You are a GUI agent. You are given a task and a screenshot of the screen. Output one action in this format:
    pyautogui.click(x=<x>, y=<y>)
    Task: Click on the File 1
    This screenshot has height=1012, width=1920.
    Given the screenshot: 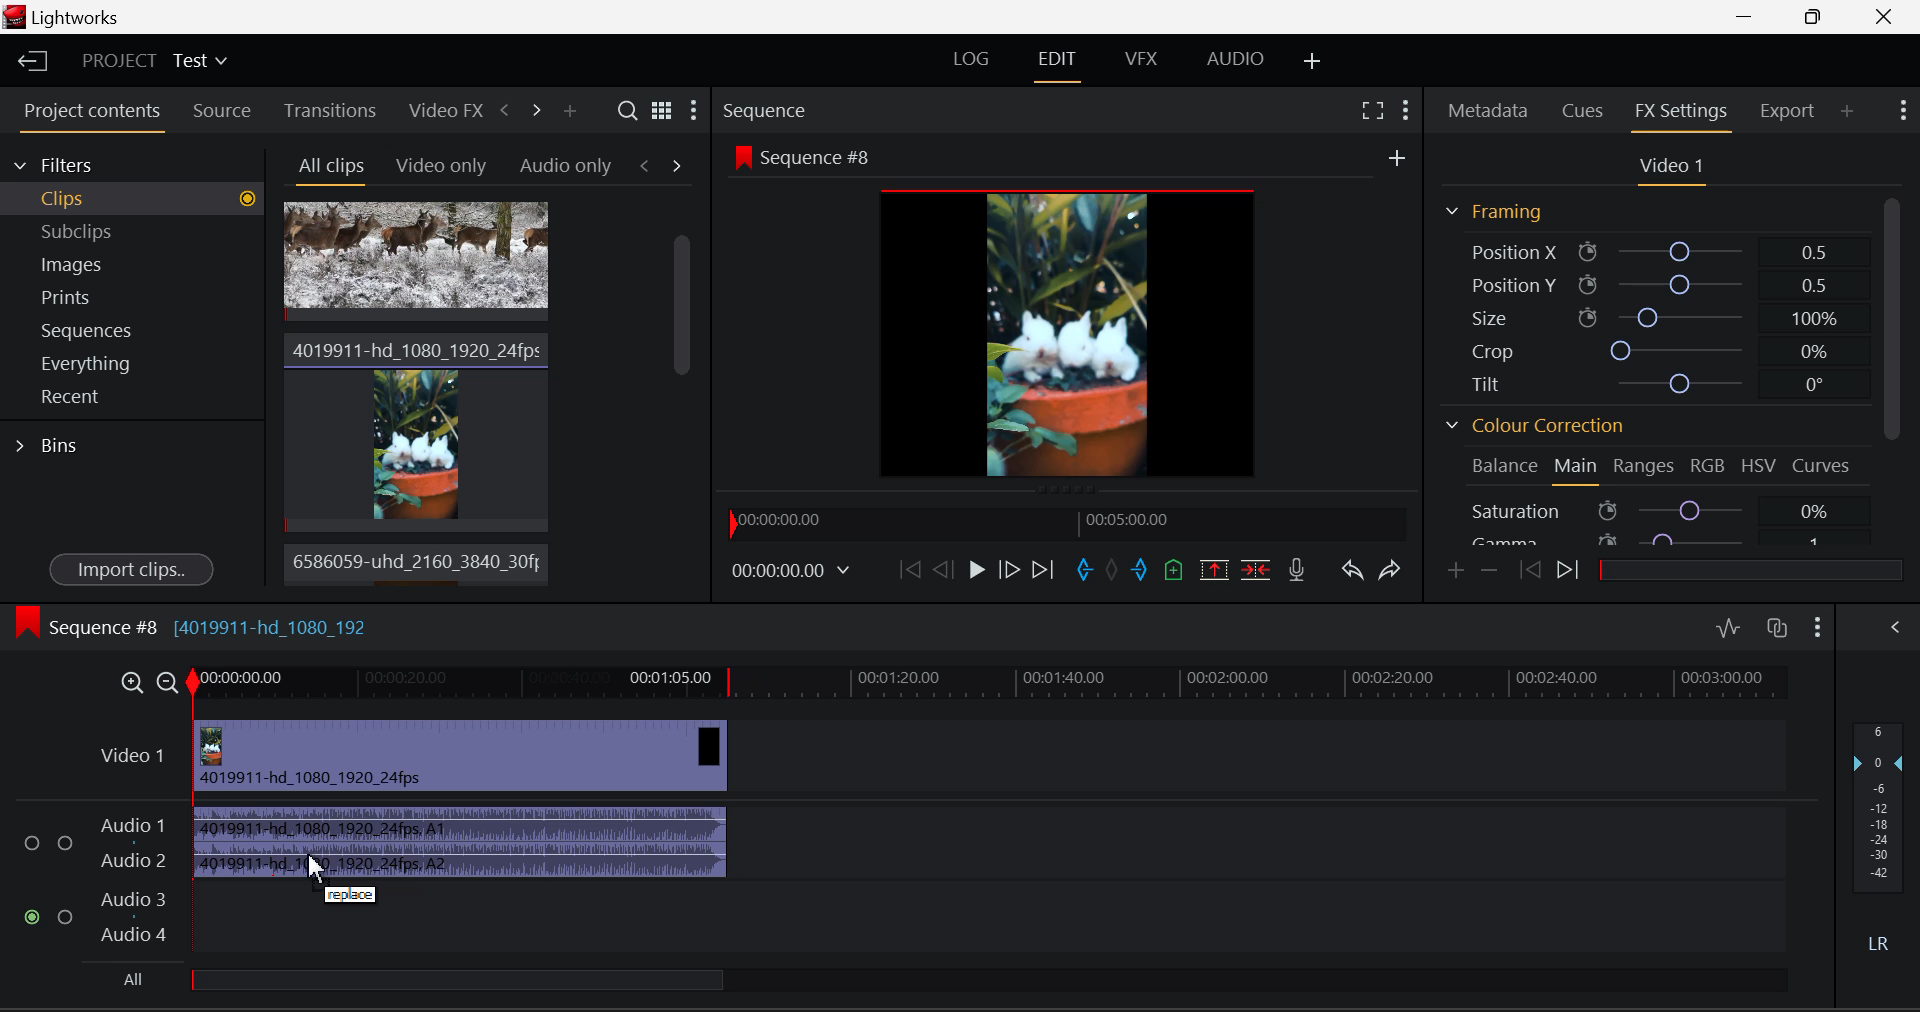 What is the action you would take?
    pyautogui.click(x=416, y=262)
    